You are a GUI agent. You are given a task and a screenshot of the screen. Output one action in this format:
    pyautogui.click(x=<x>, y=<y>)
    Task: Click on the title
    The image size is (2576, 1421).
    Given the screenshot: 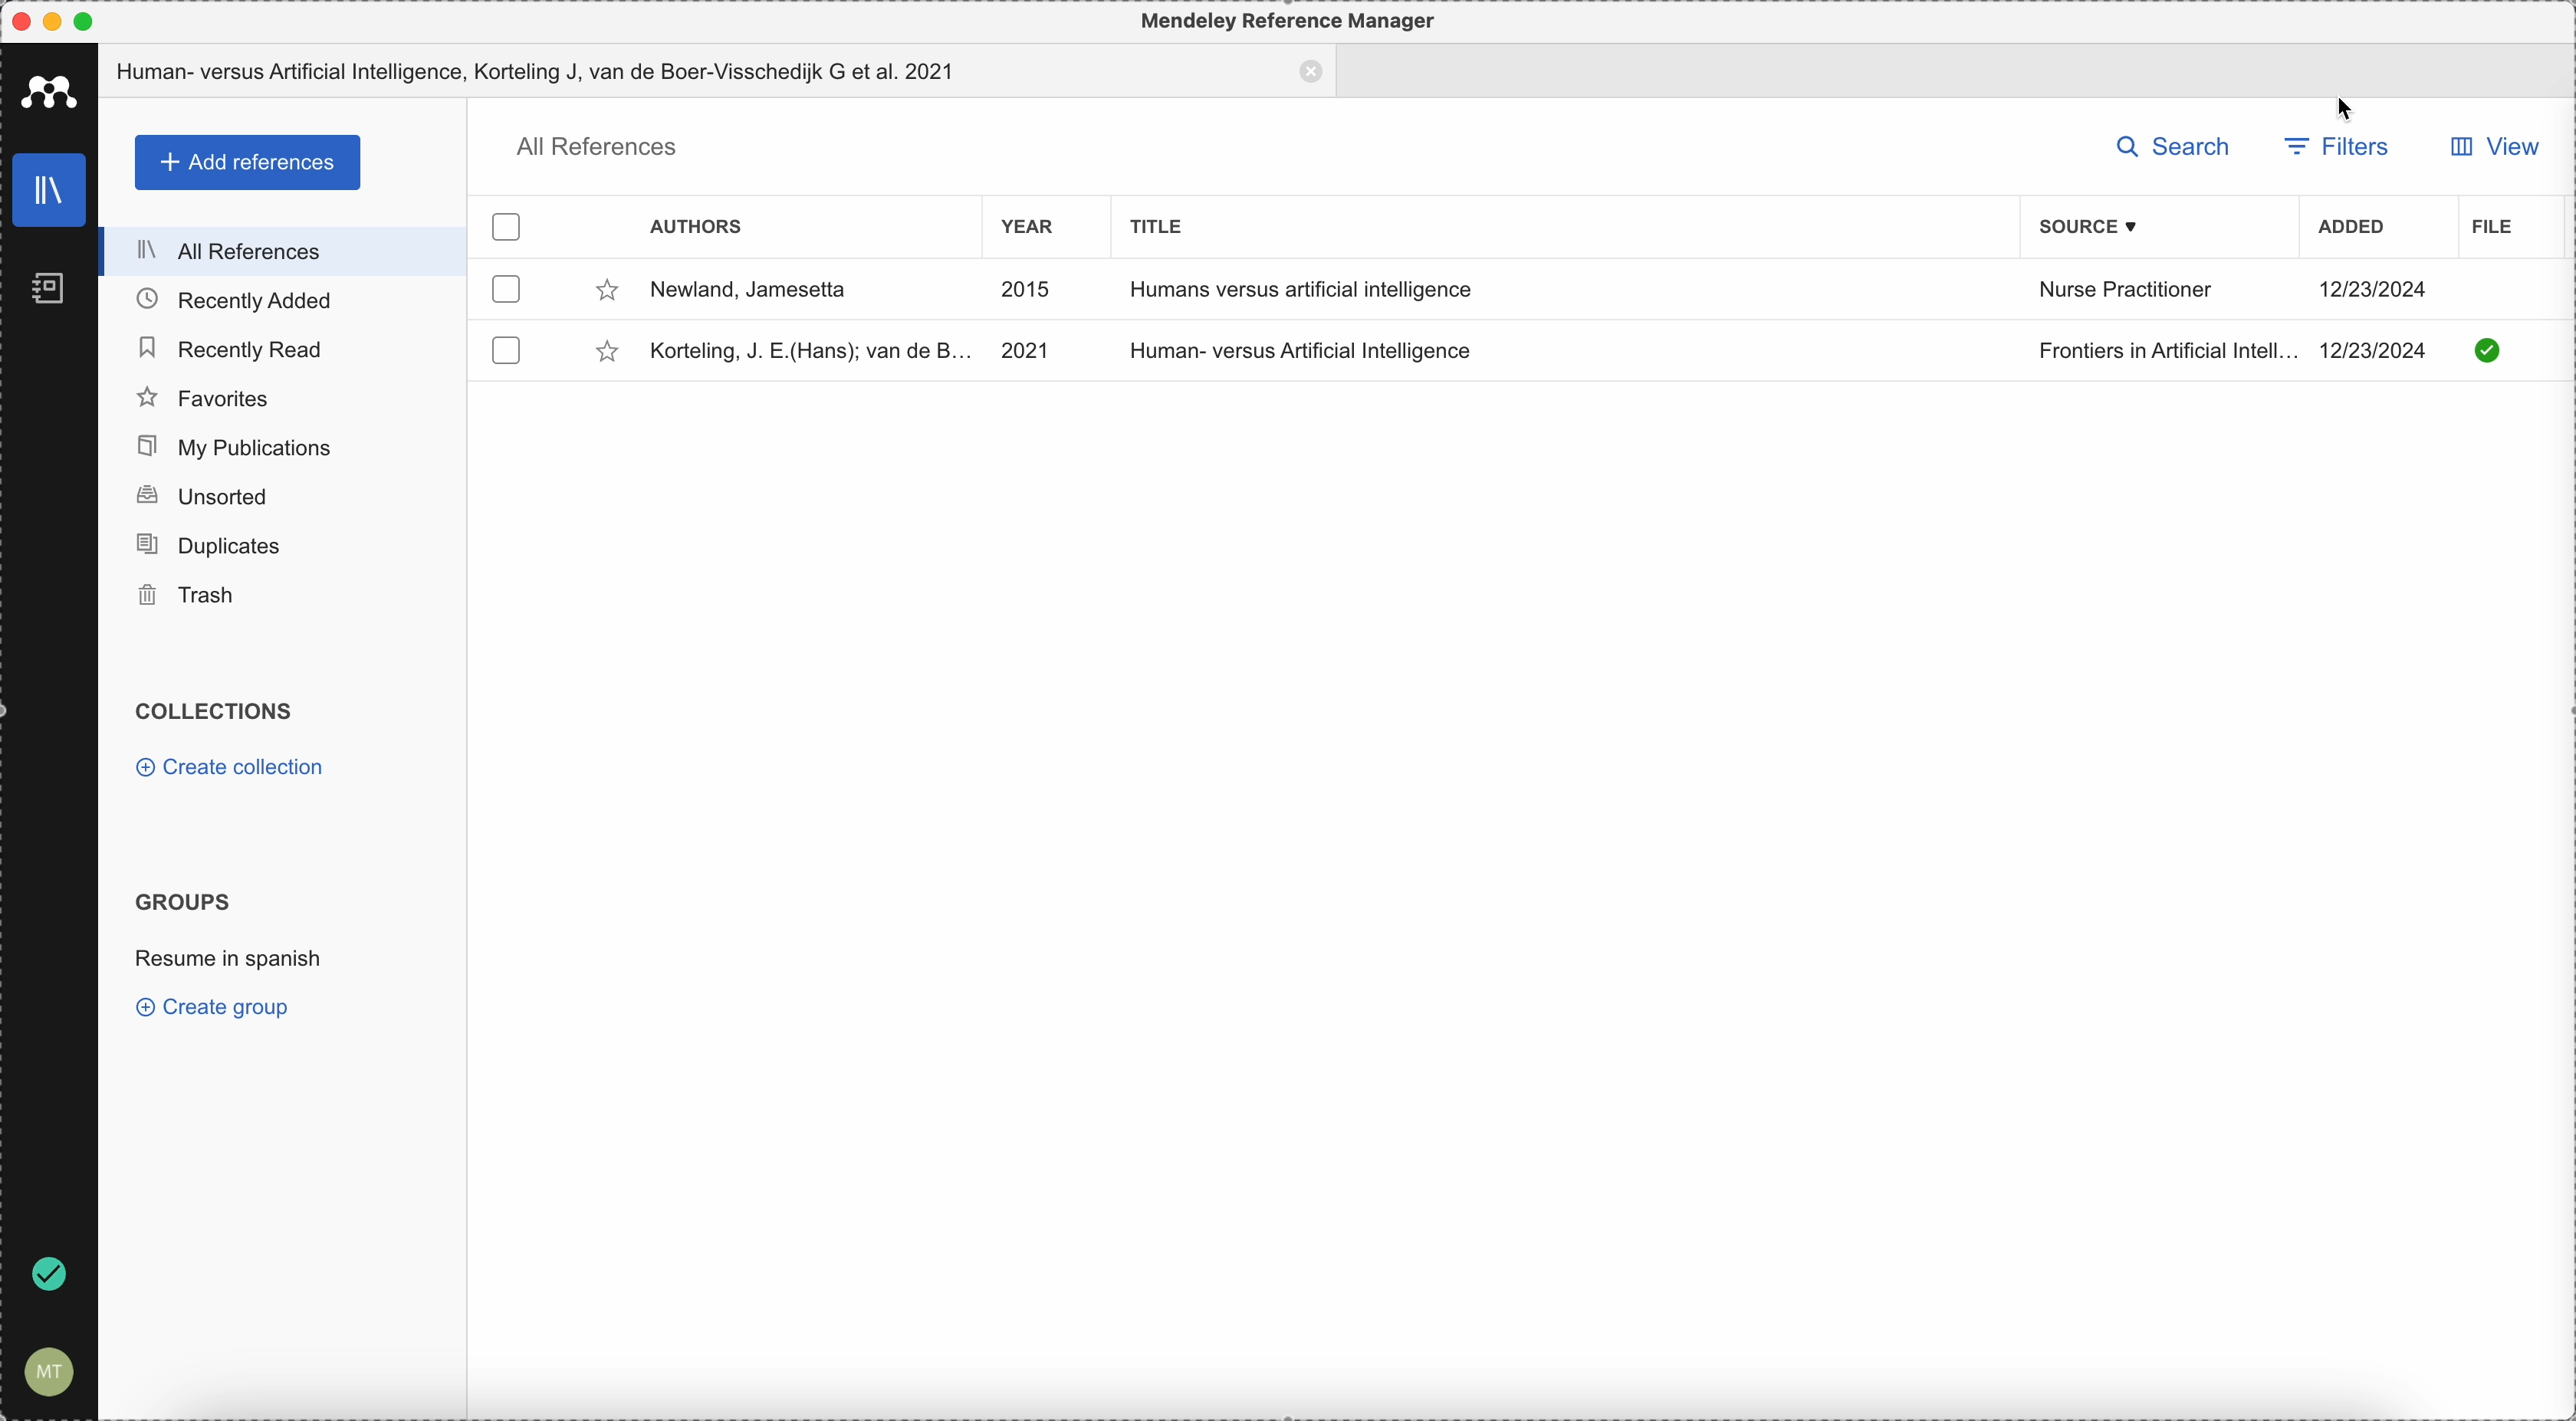 What is the action you would take?
    pyautogui.click(x=1166, y=226)
    